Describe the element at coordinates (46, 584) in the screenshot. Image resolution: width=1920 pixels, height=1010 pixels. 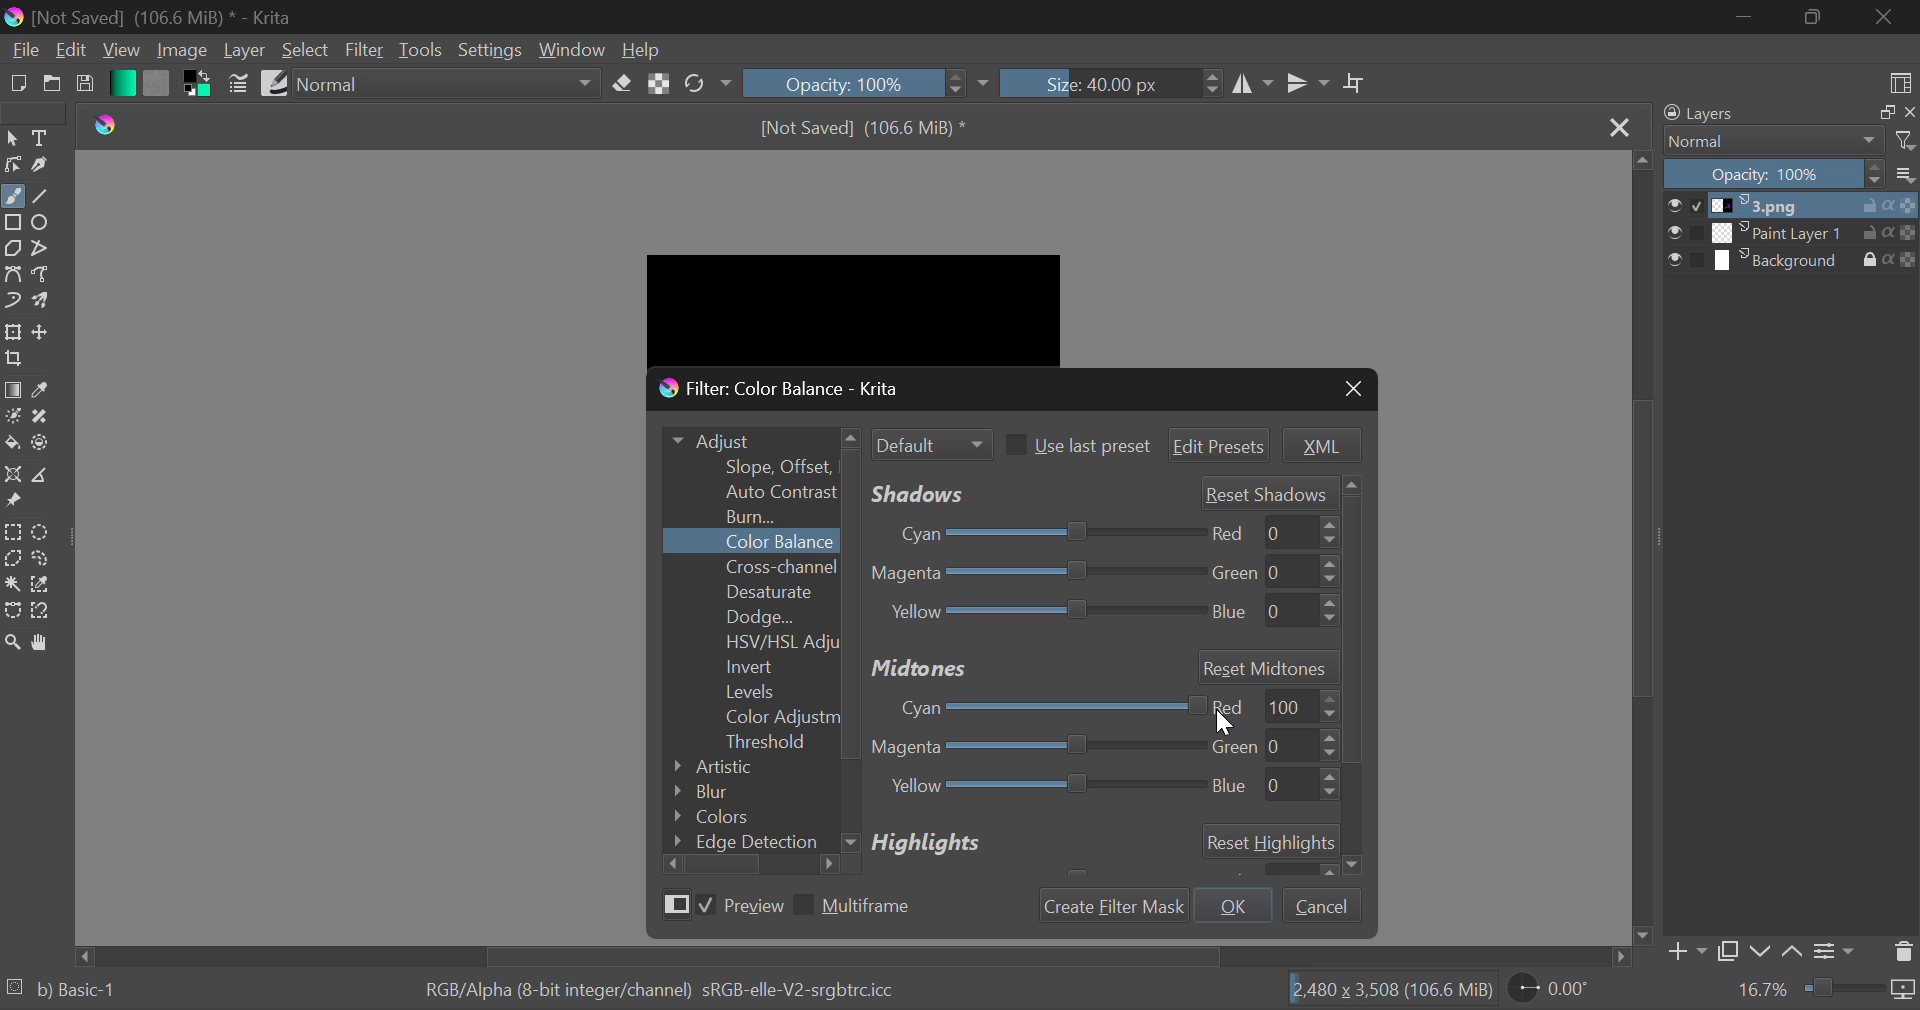
I see `Similar Color Selector` at that location.